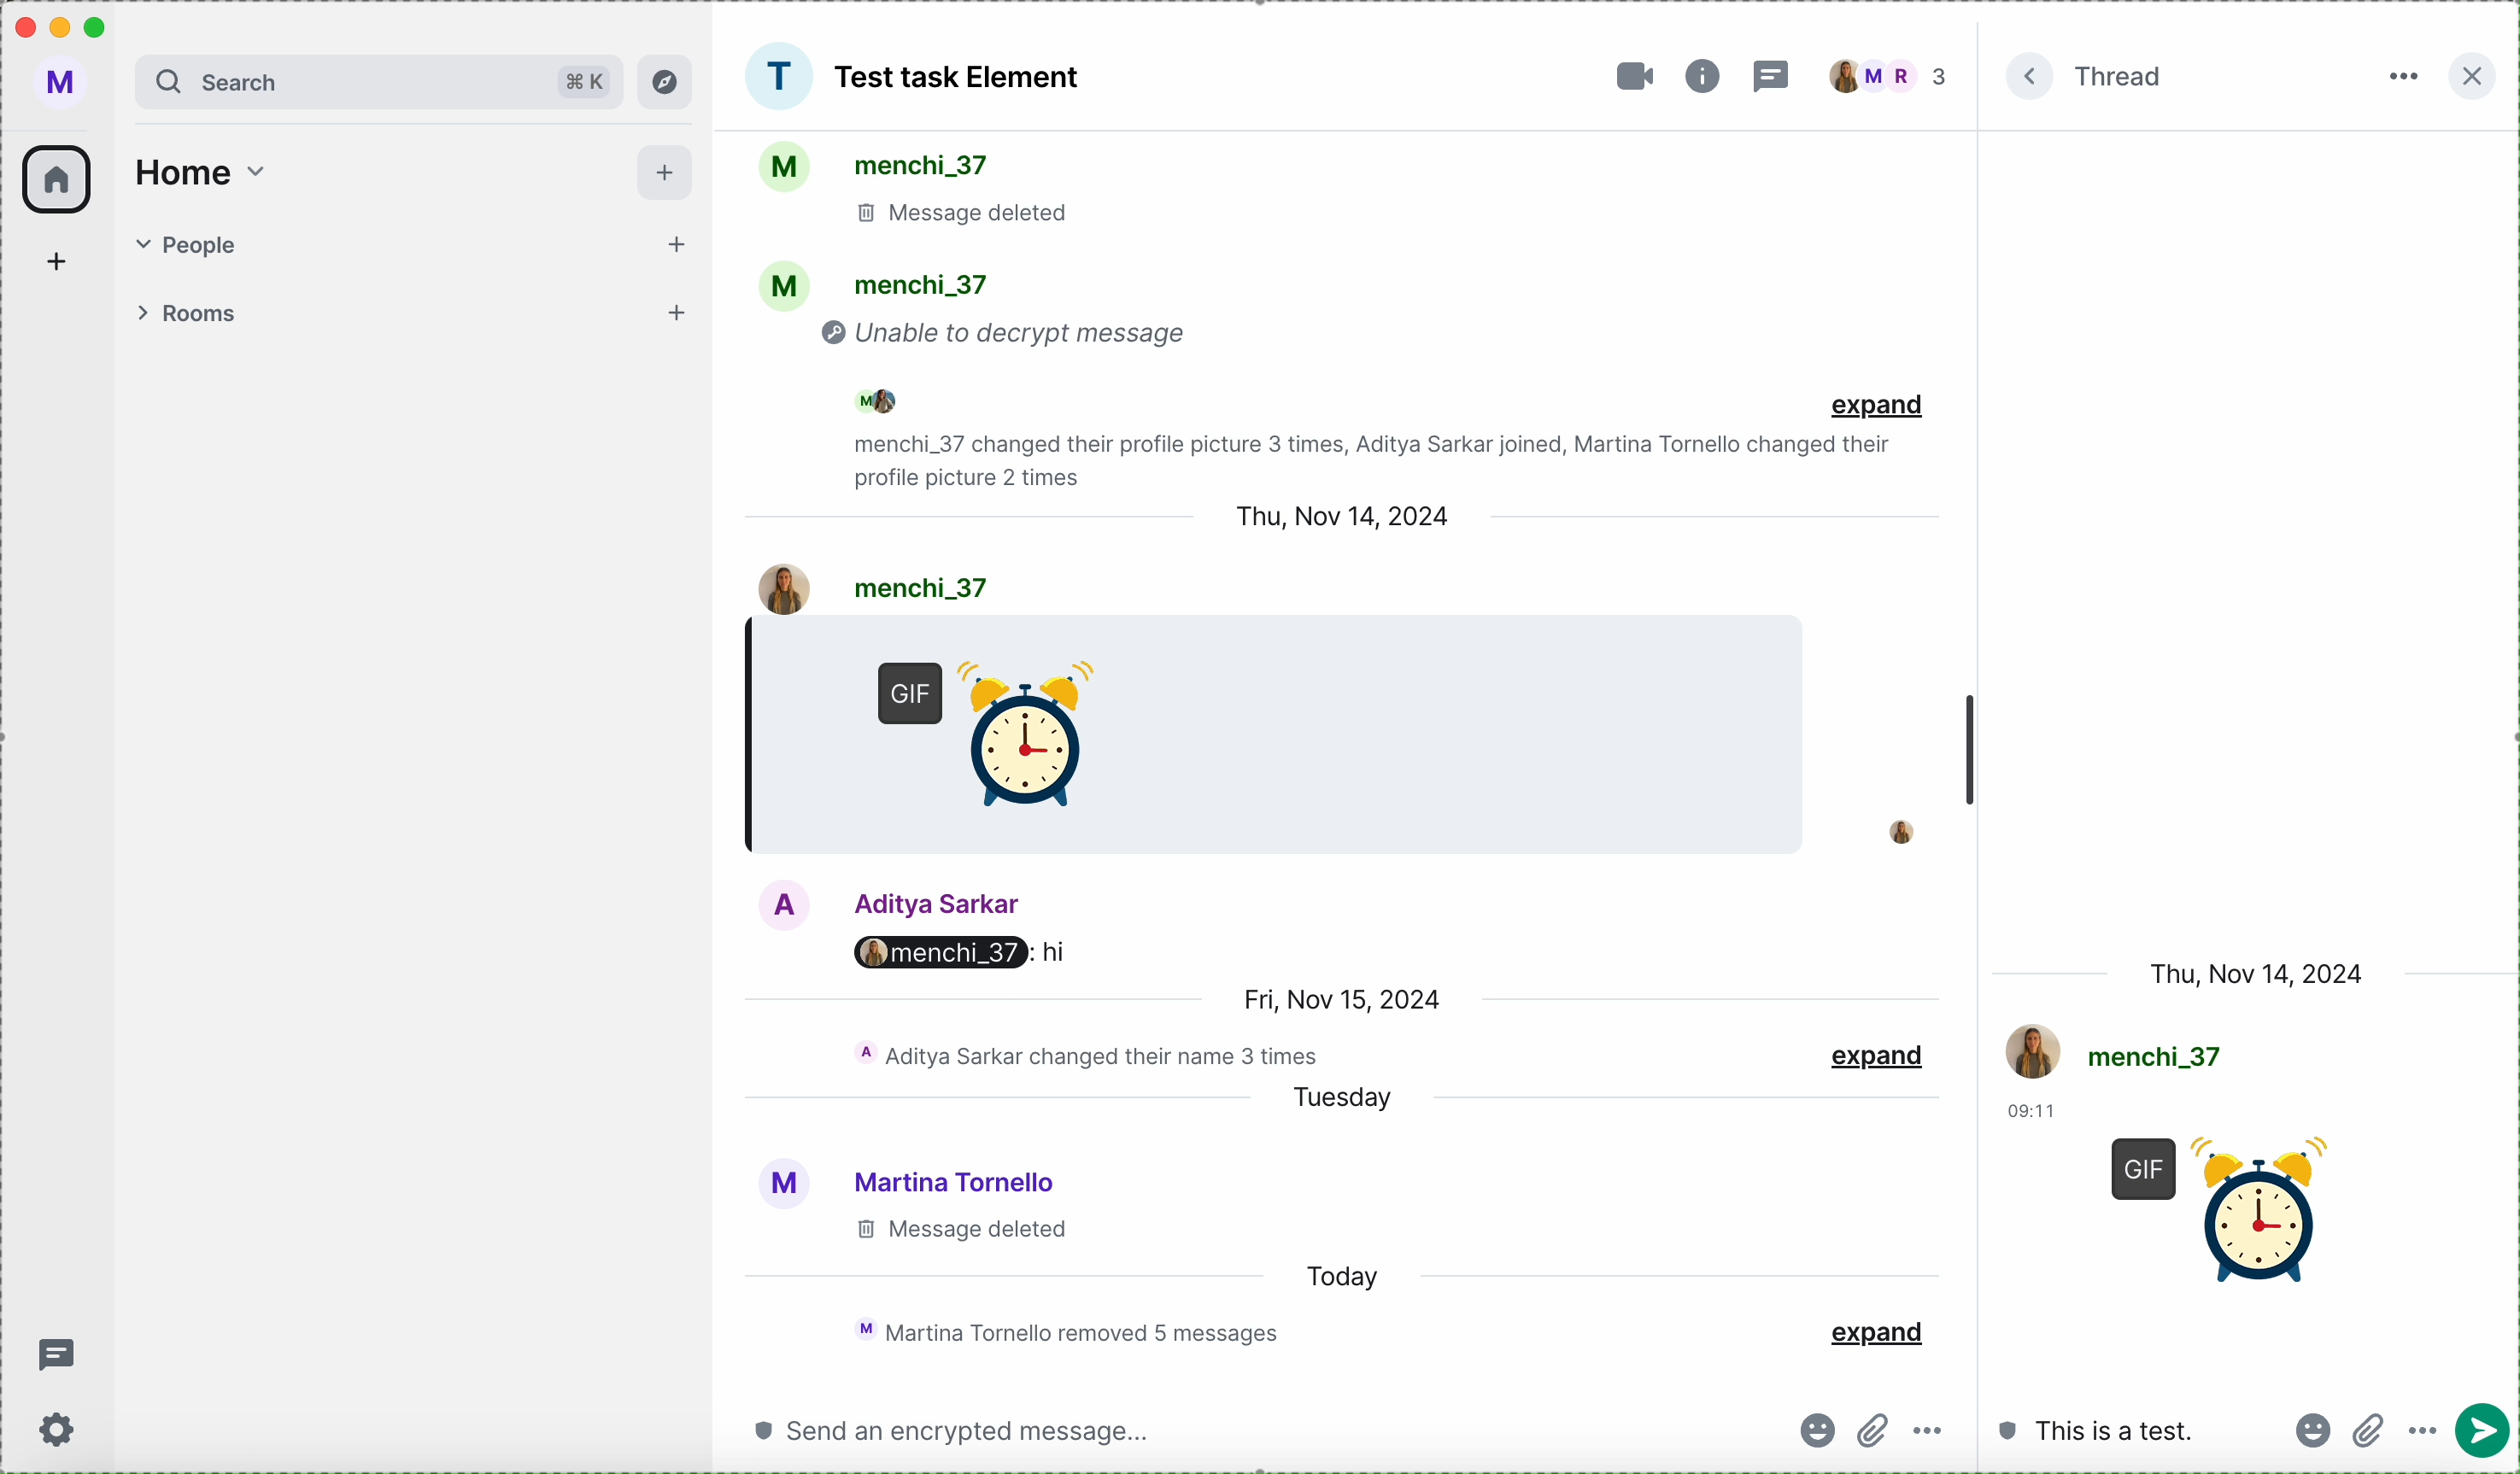 Image resolution: width=2520 pixels, height=1474 pixels. I want to click on explore, so click(666, 81).